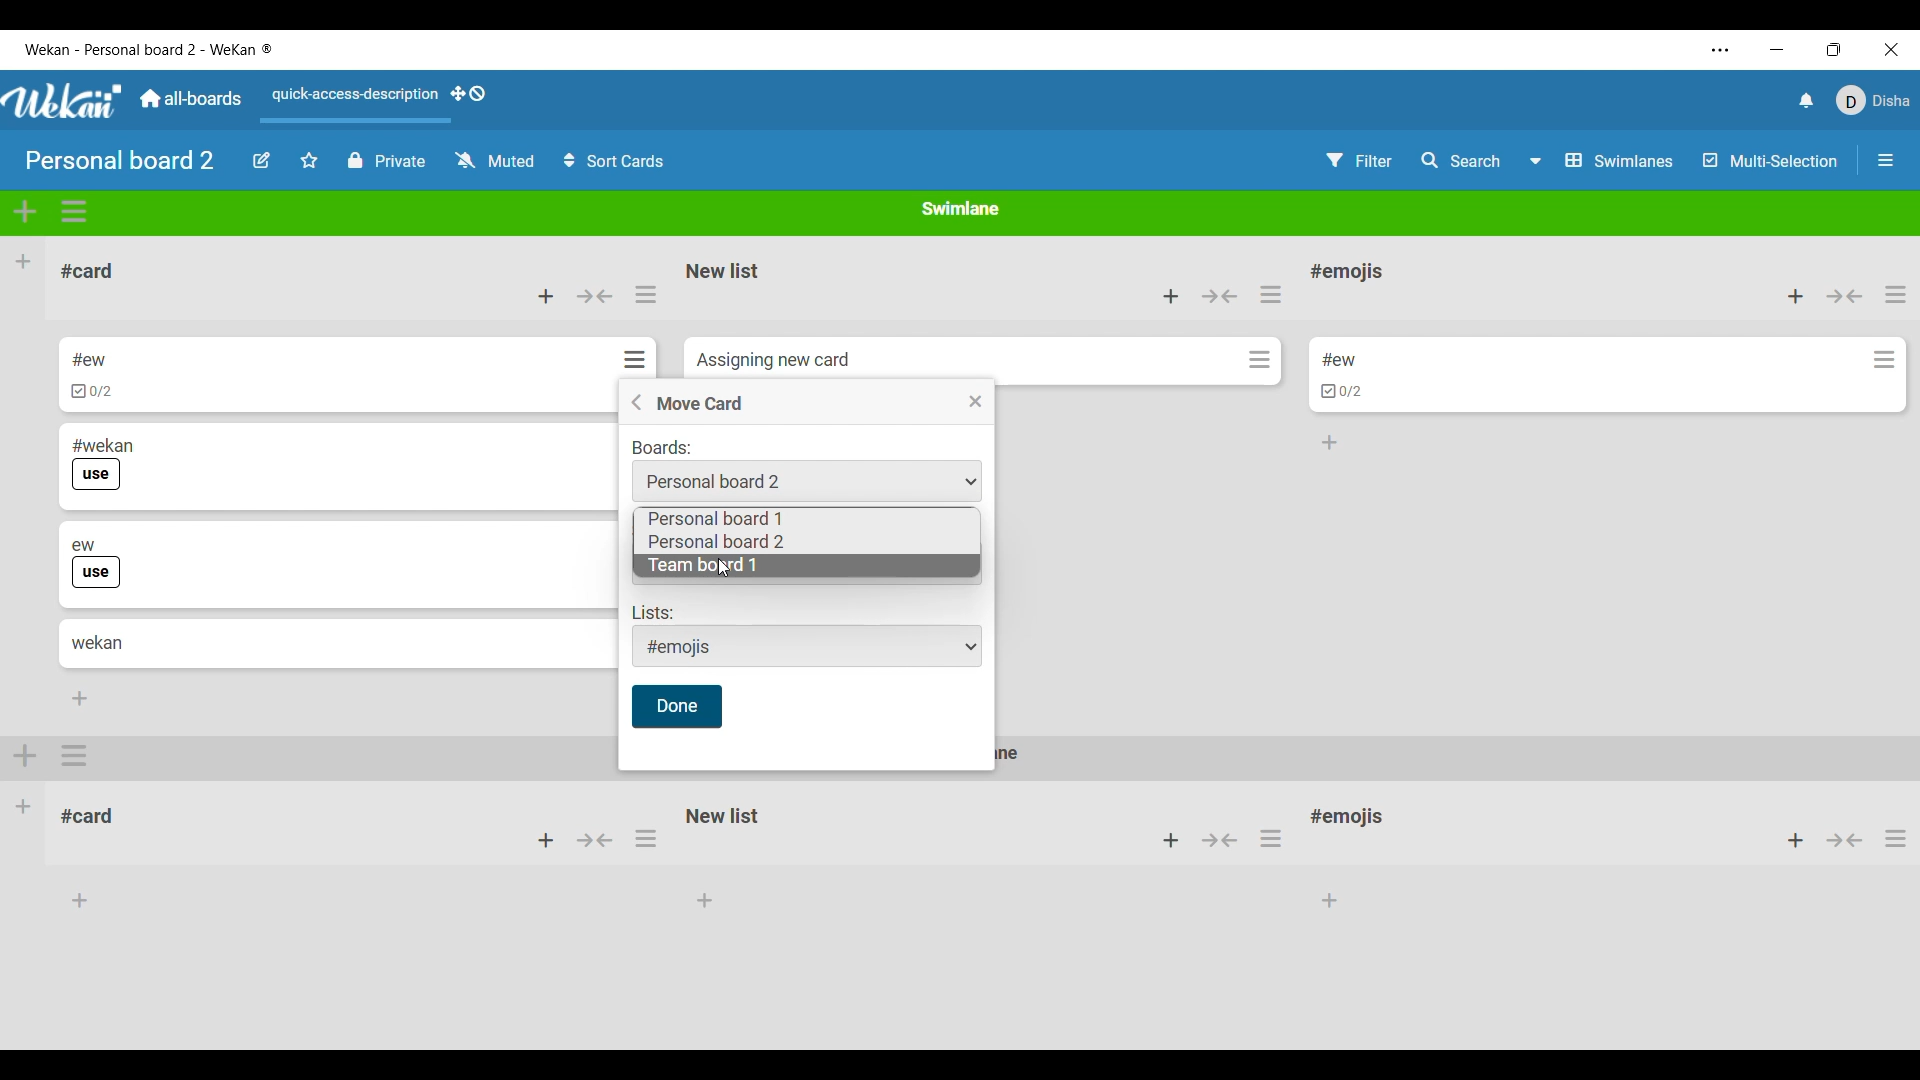 The image size is (1920, 1080). Describe the element at coordinates (636, 402) in the screenshot. I see `Go back` at that location.